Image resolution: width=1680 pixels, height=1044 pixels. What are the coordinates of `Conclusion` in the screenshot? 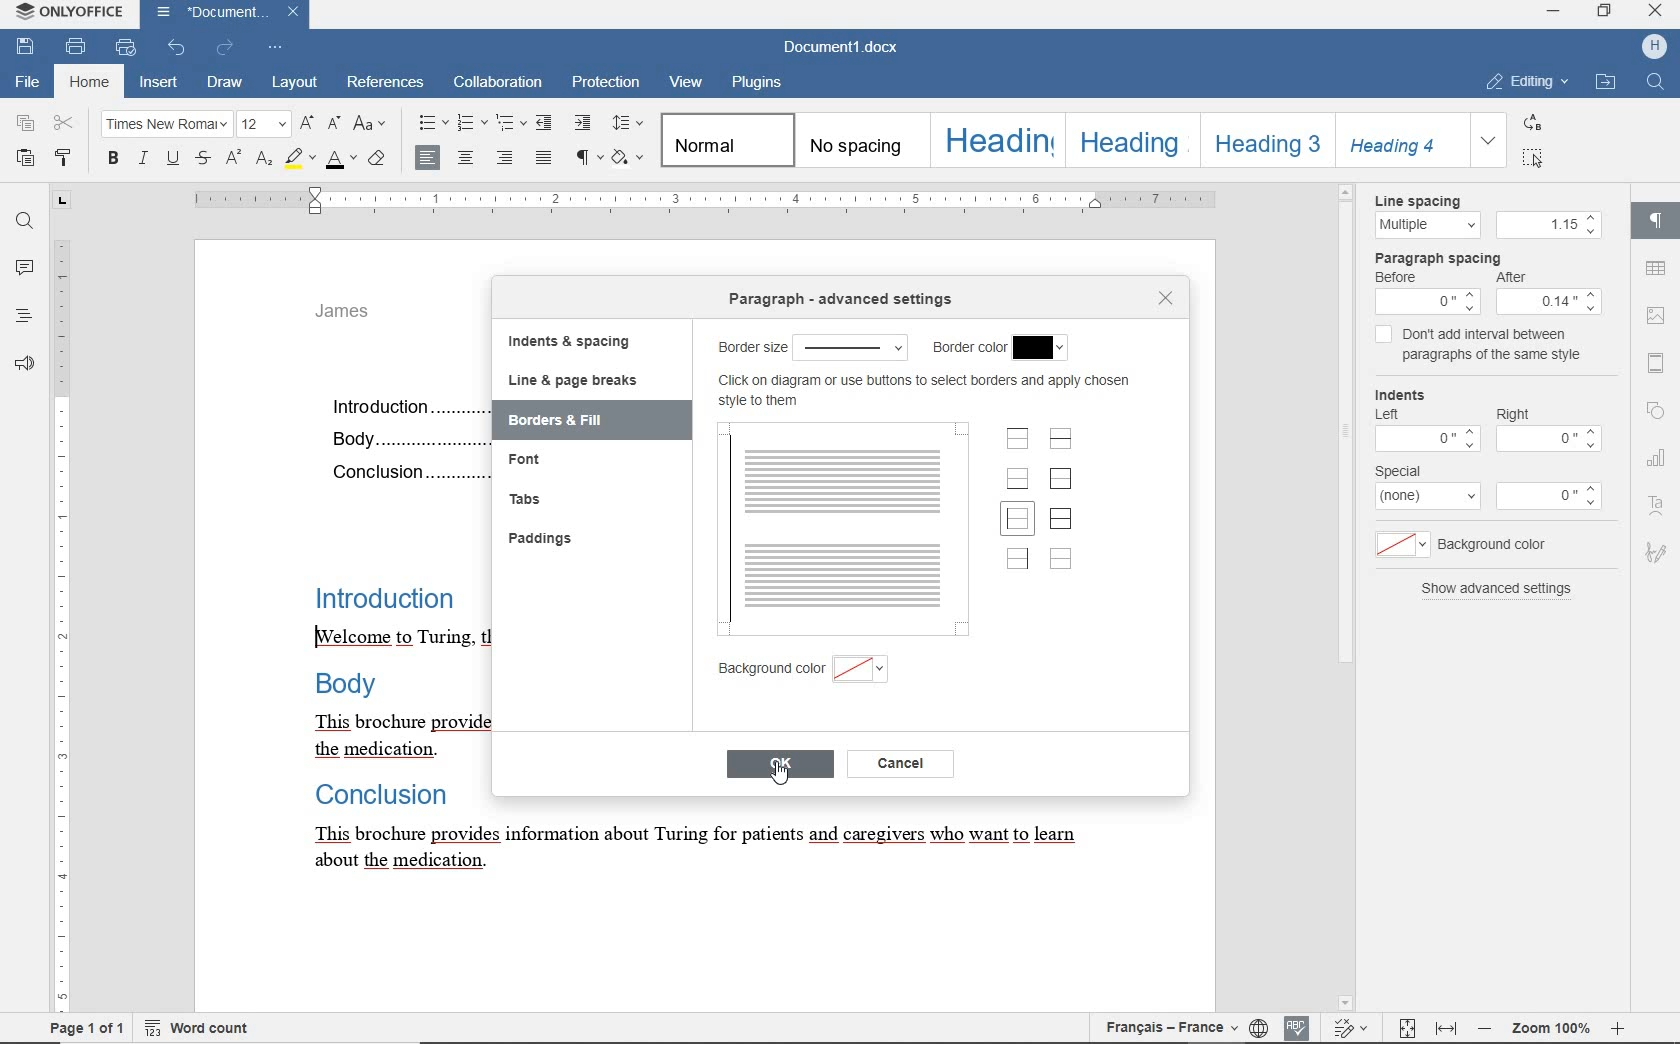 It's located at (405, 473).